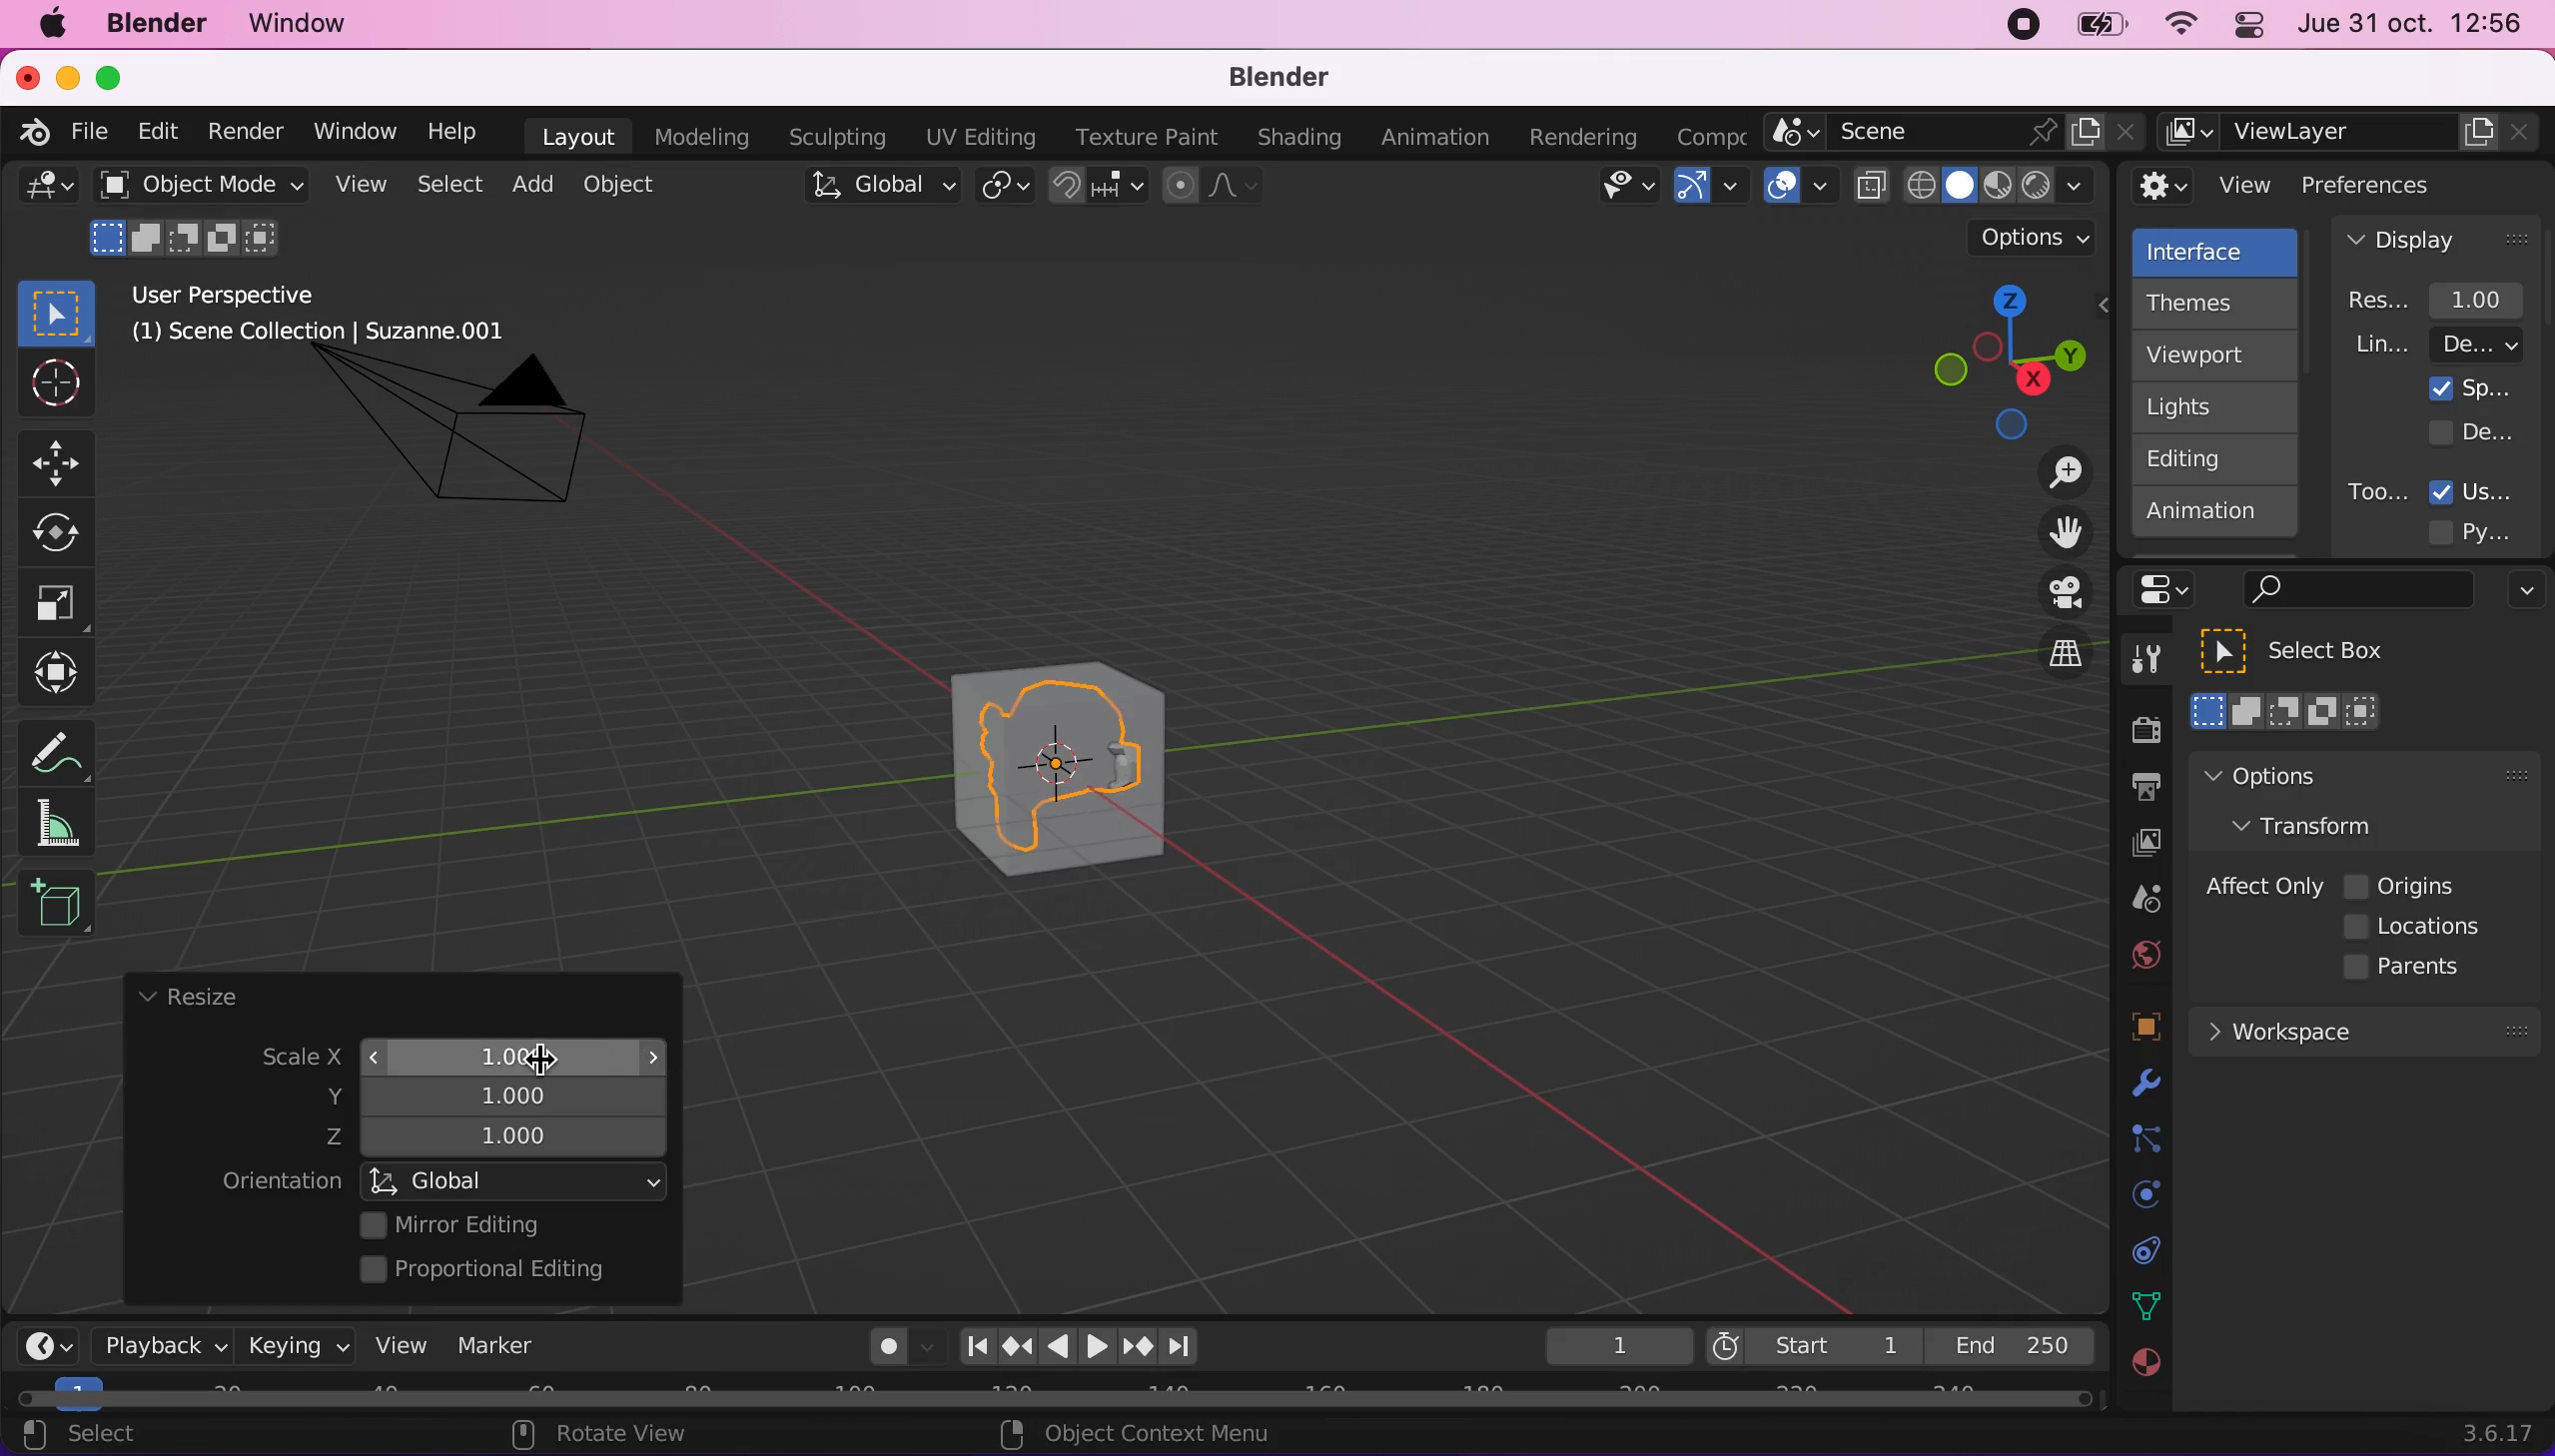 The image size is (2555, 1456). I want to click on global, so click(877, 189).